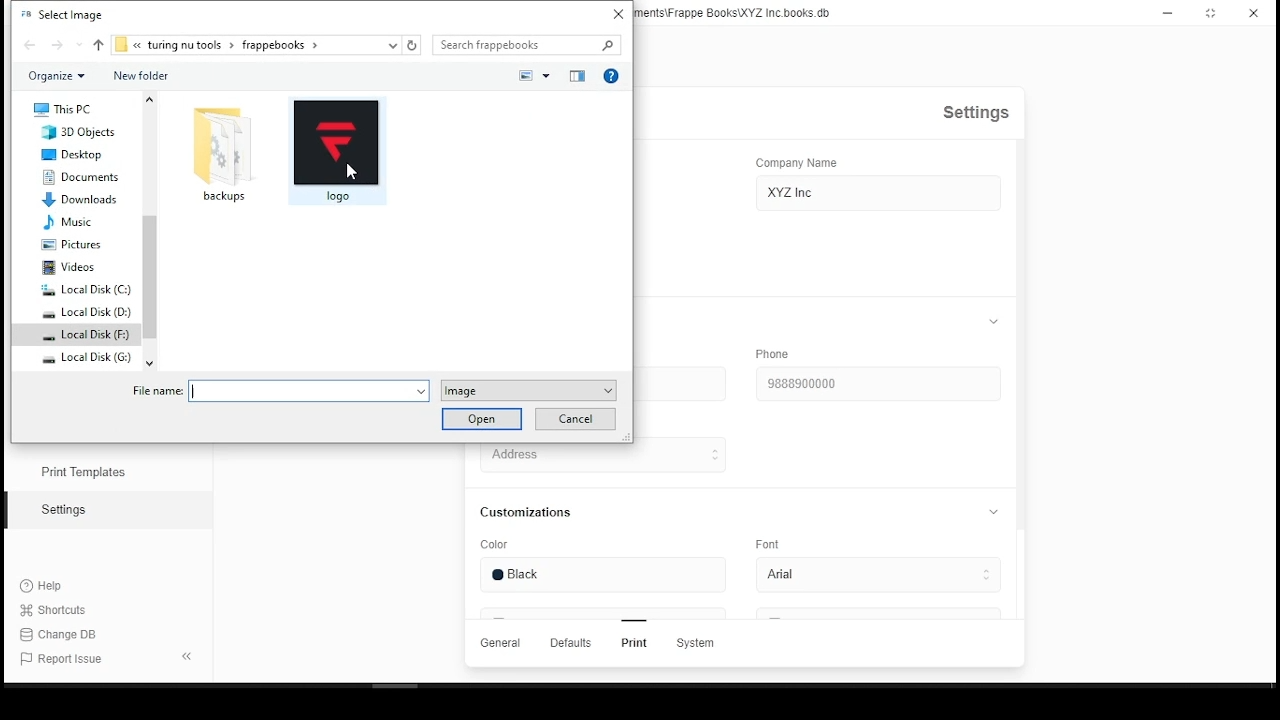  What do you see at coordinates (44, 587) in the screenshot?
I see `Help` at bounding box center [44, 587].